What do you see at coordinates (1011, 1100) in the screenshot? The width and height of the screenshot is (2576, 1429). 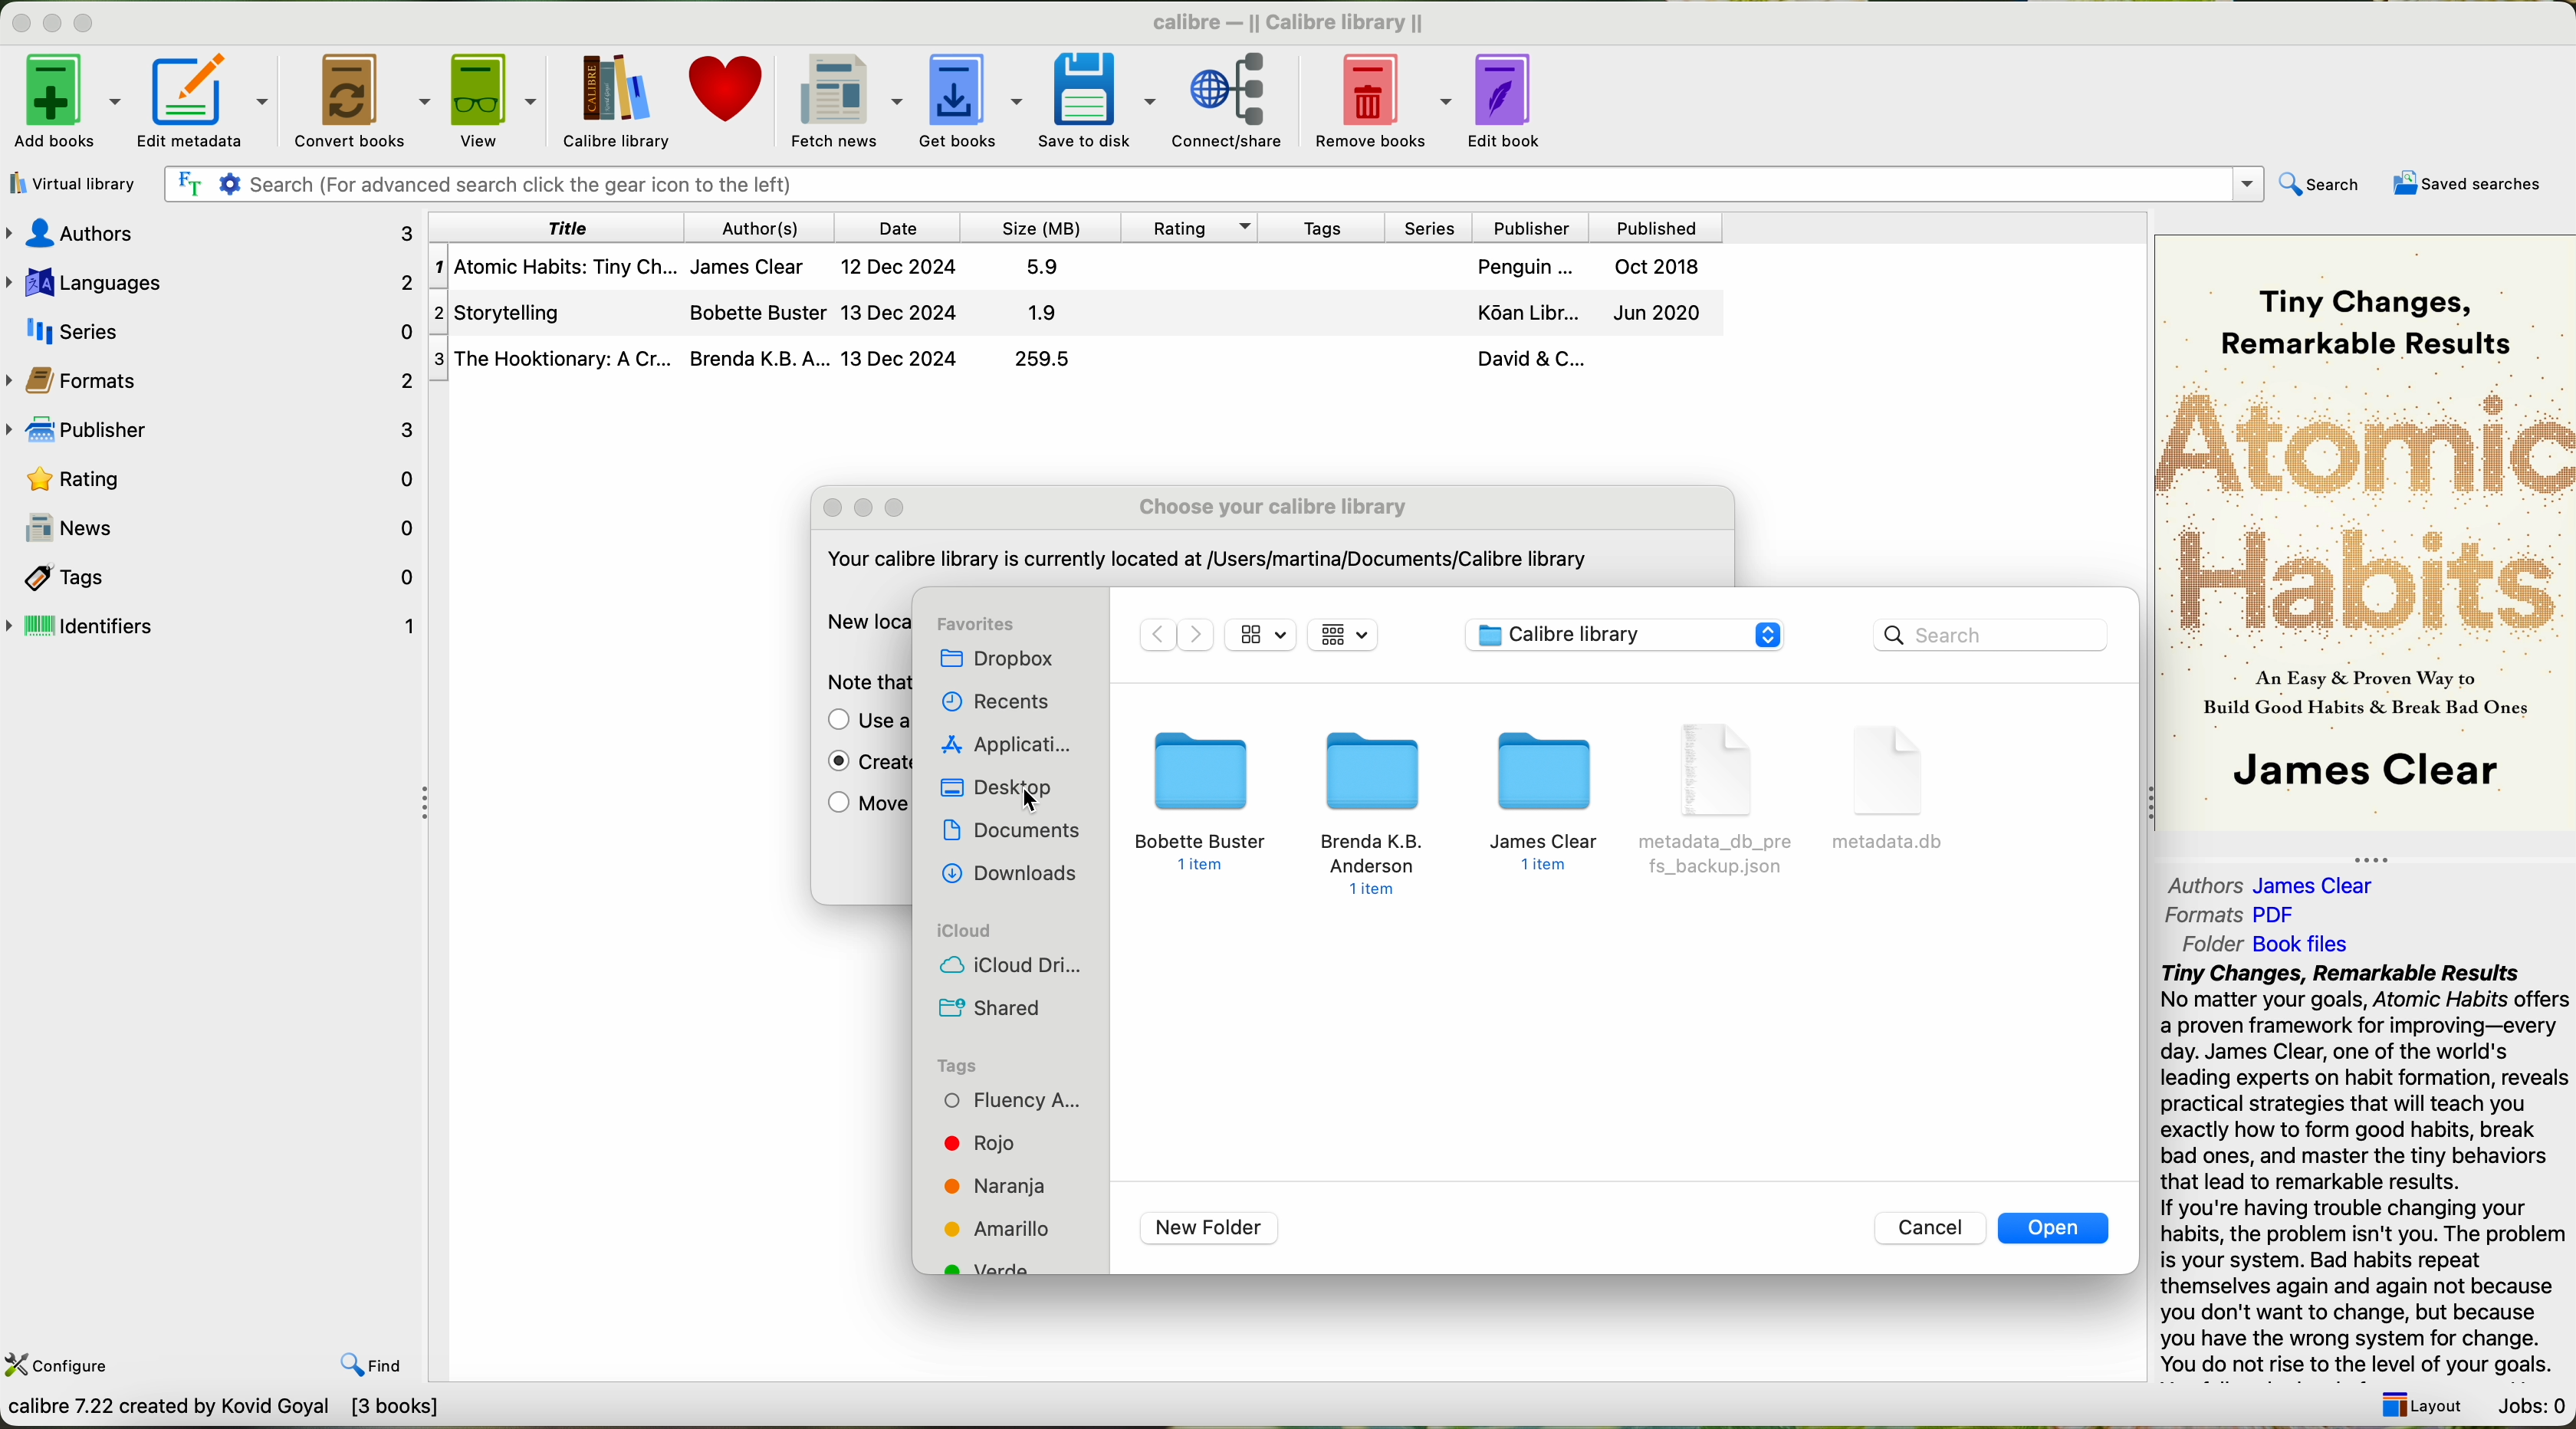 I see `fluency tag` at bounding box center [1011, 1100].